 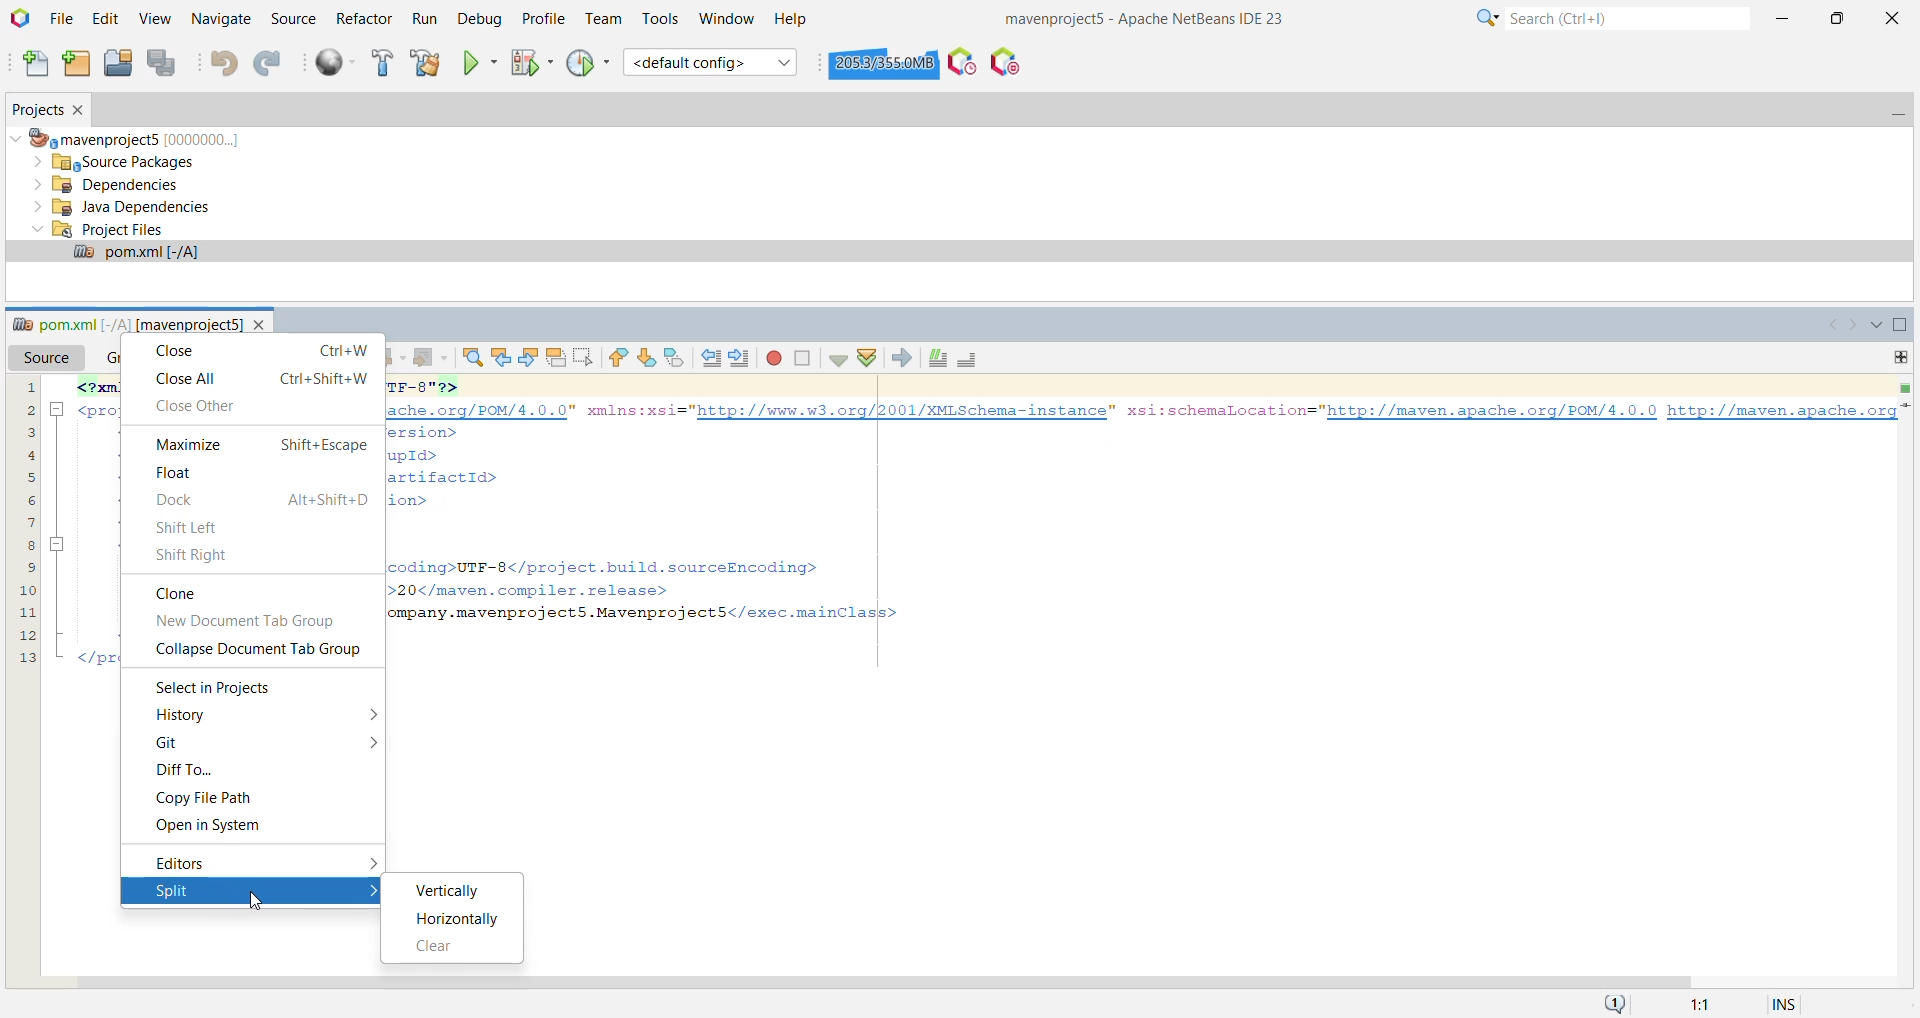 What do you see at coordinates (212, 862) in the screenshot?
I see `Editors` at bounding box center [212, 862].